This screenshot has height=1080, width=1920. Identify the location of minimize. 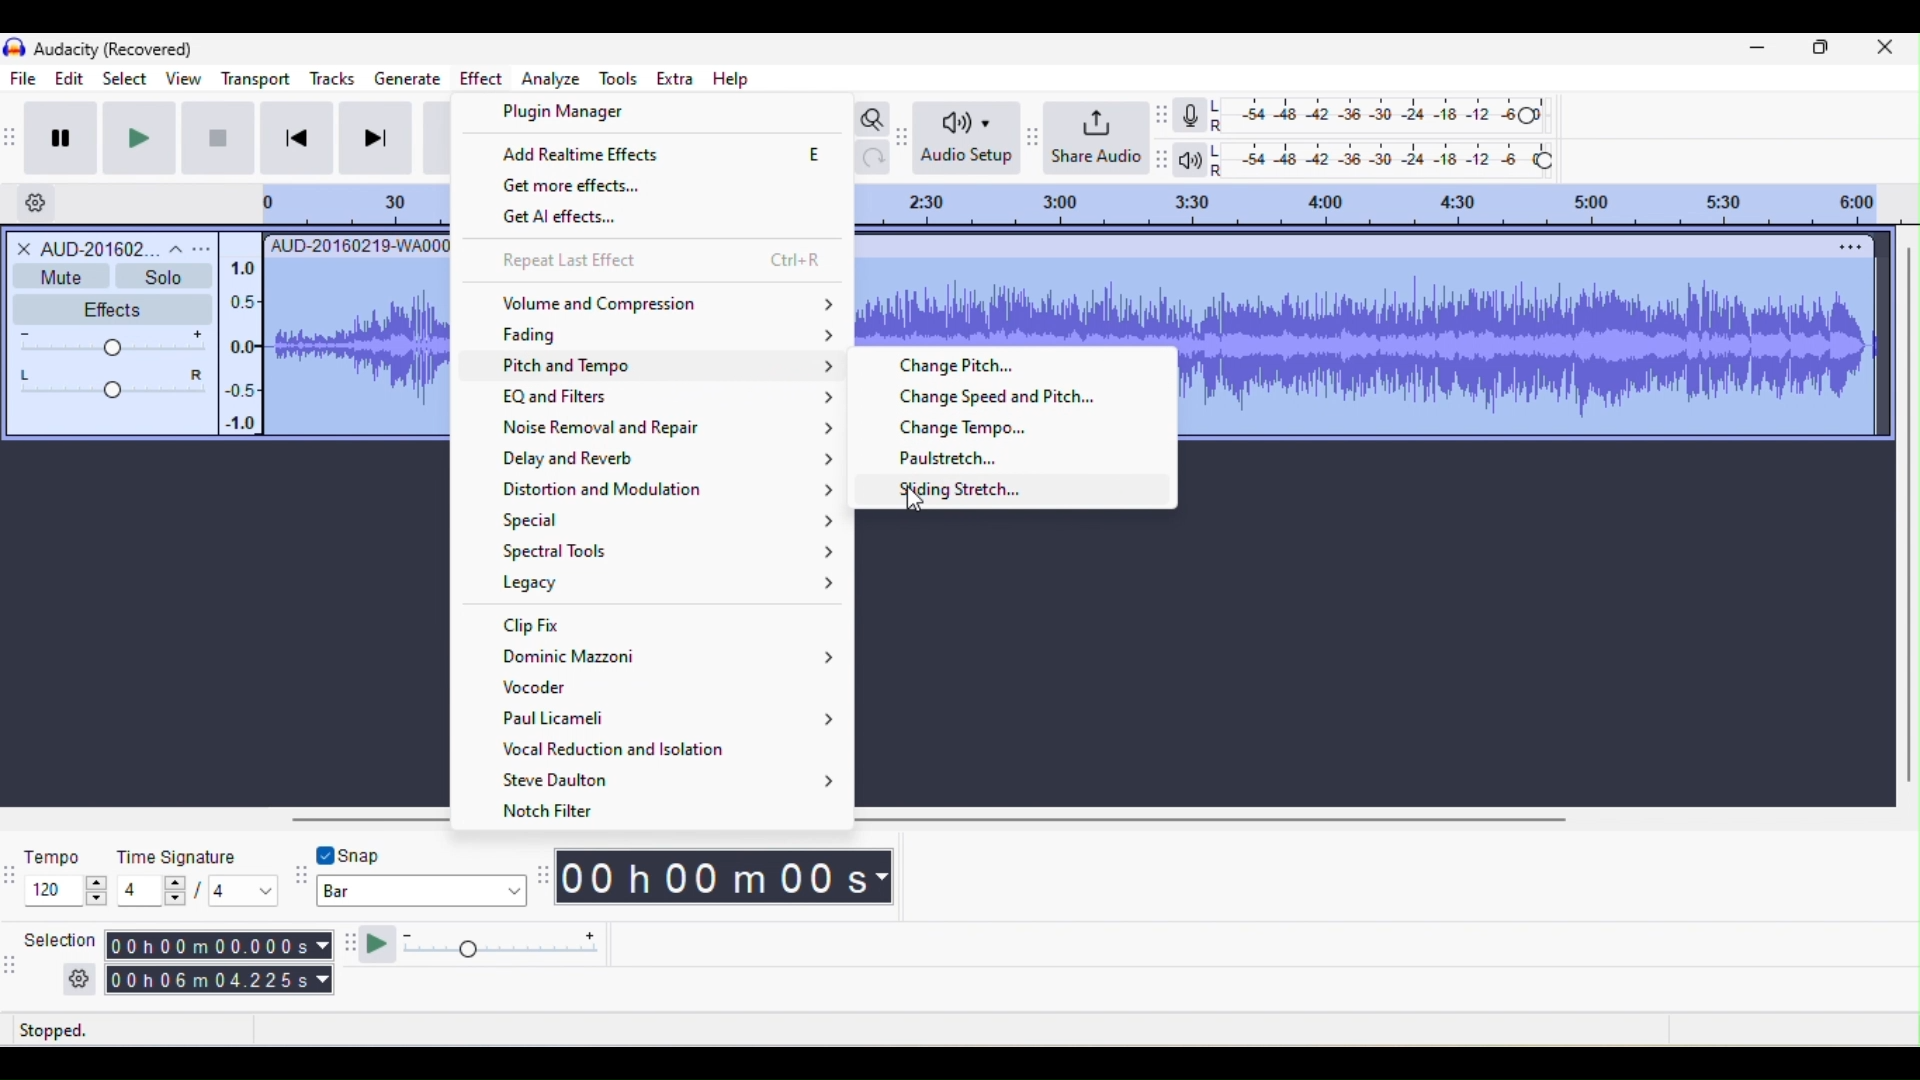
(1760, 52).